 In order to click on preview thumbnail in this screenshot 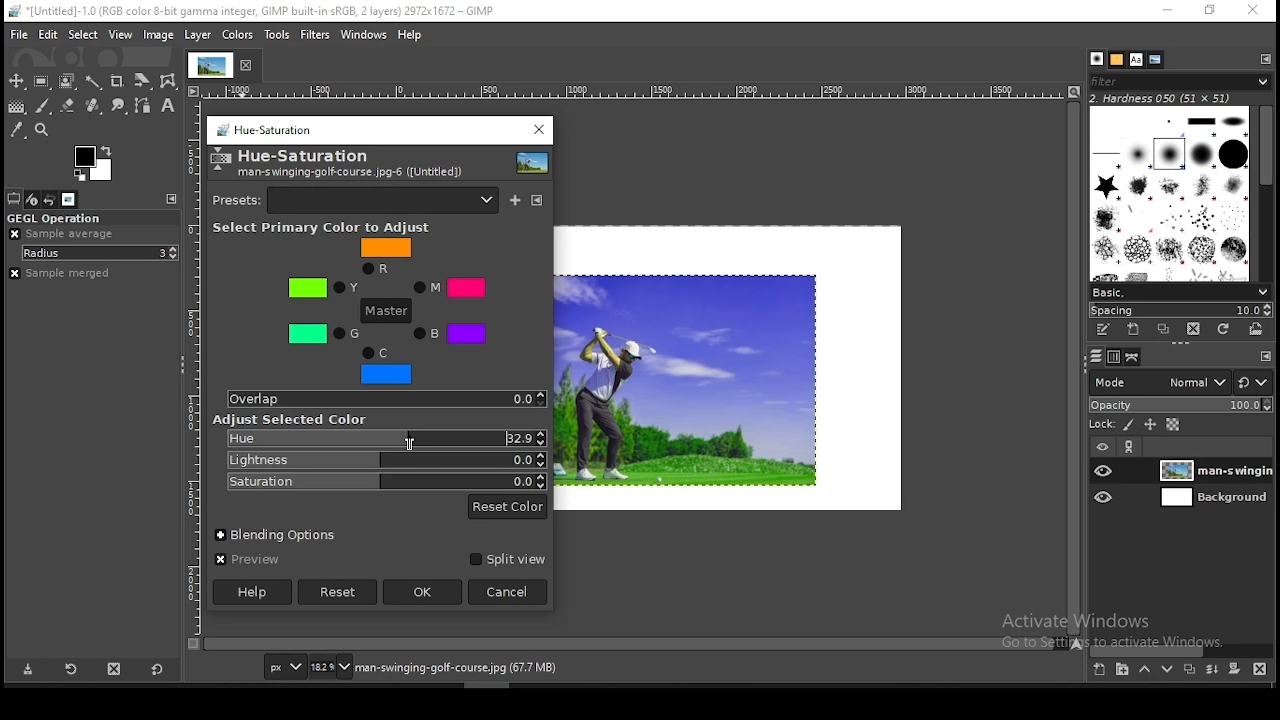, I will do `click(529, 163)`.